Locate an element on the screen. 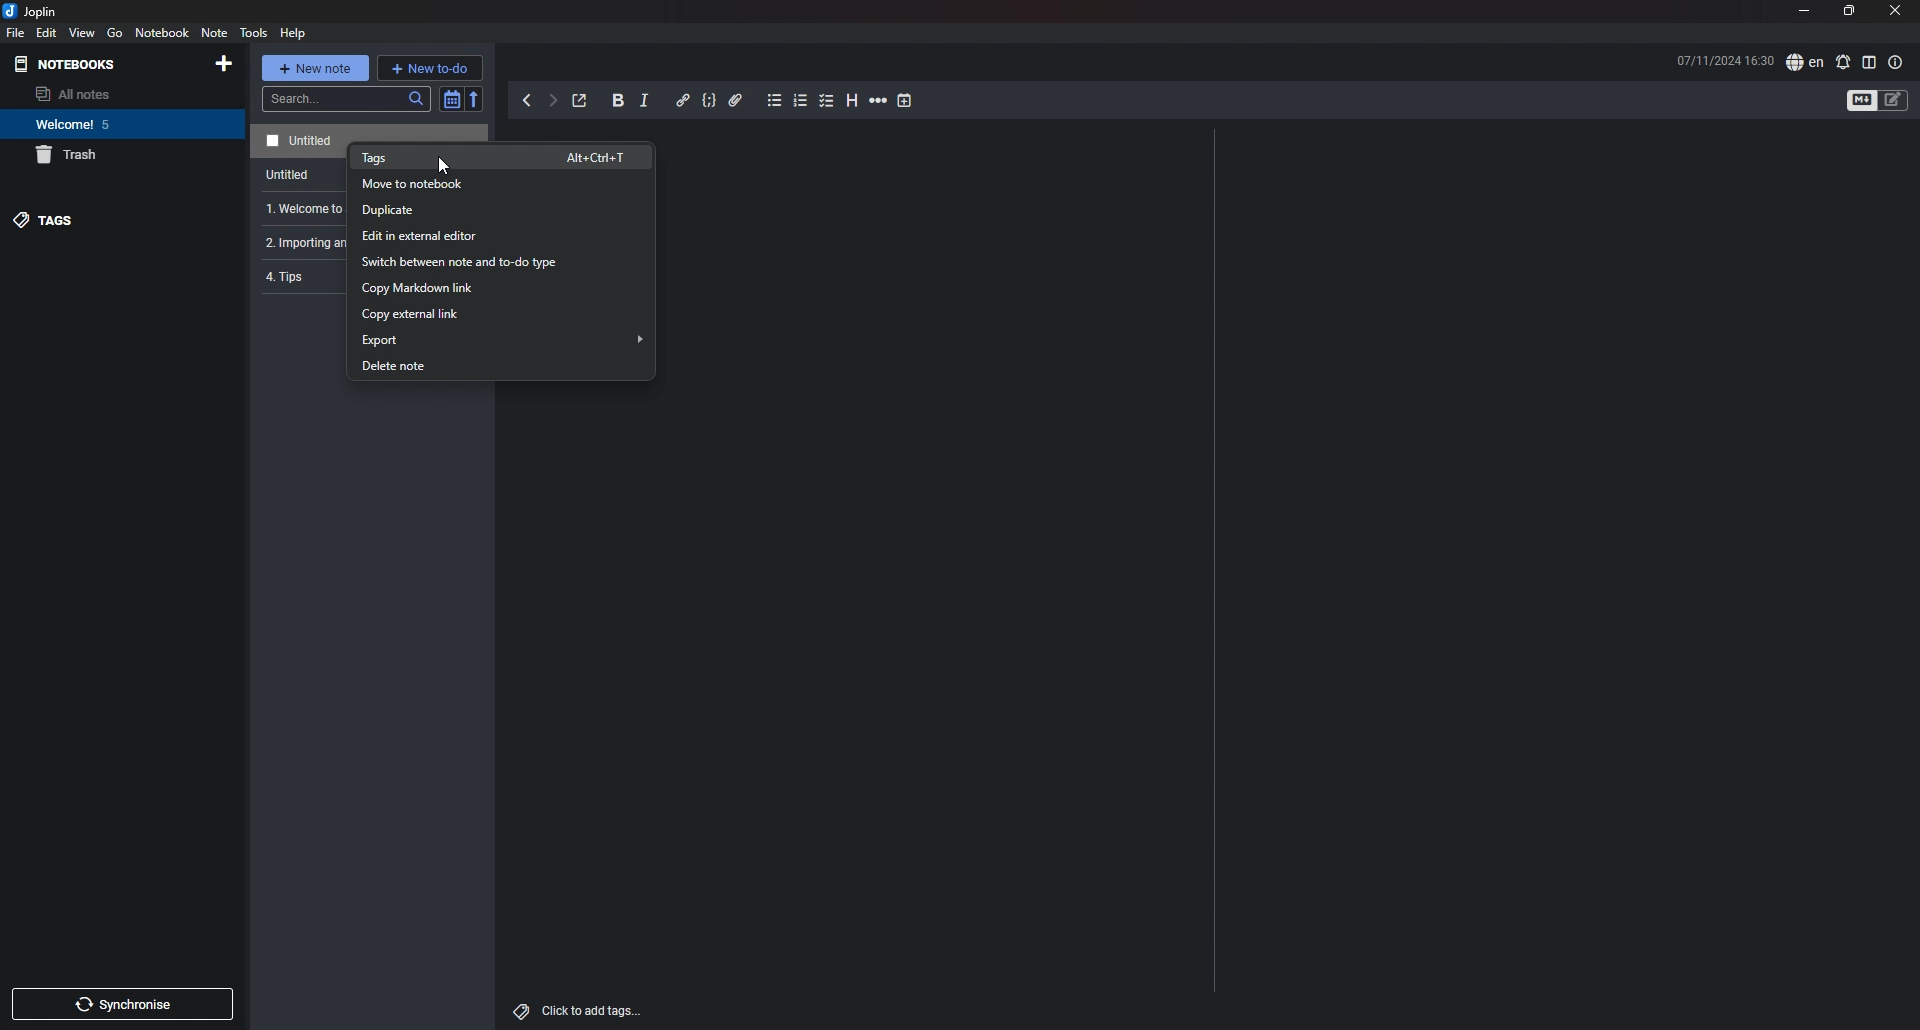  note is located at coordinates (296, 141).